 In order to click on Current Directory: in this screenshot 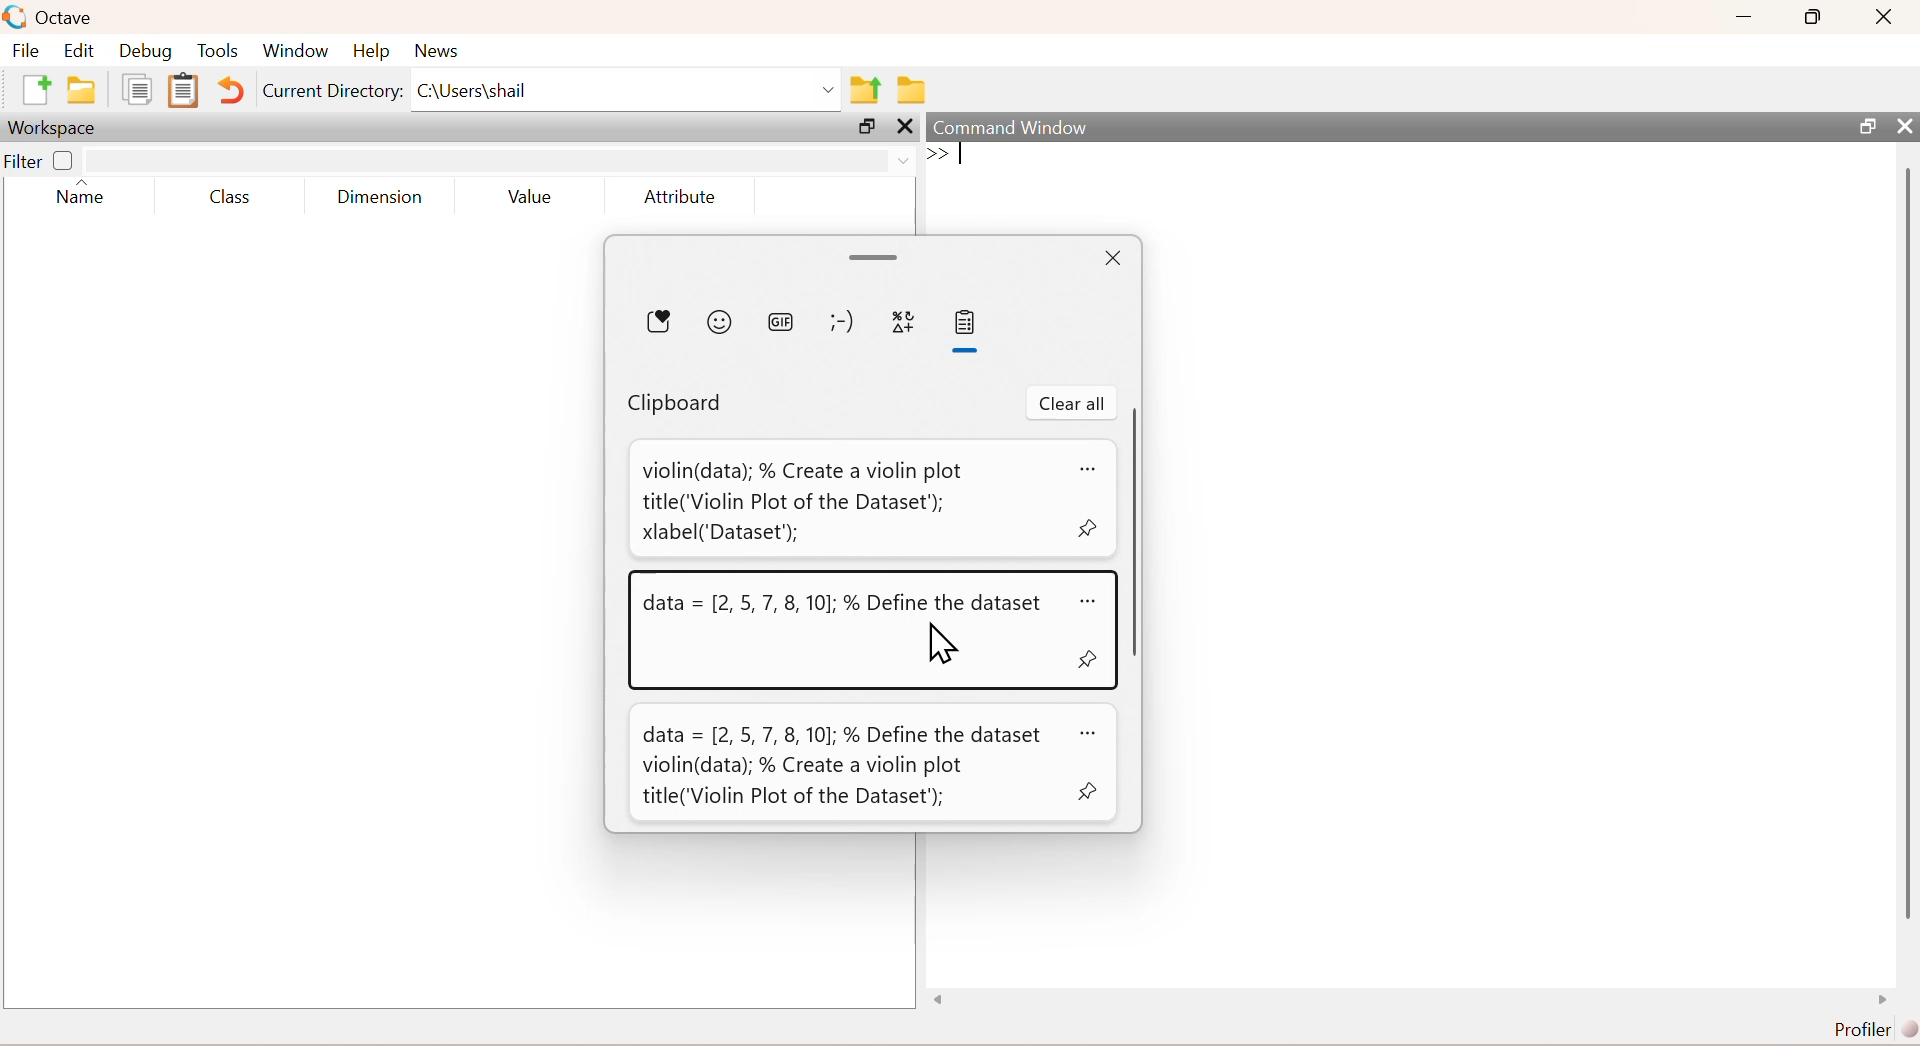, I will do `click(333, 92)`.